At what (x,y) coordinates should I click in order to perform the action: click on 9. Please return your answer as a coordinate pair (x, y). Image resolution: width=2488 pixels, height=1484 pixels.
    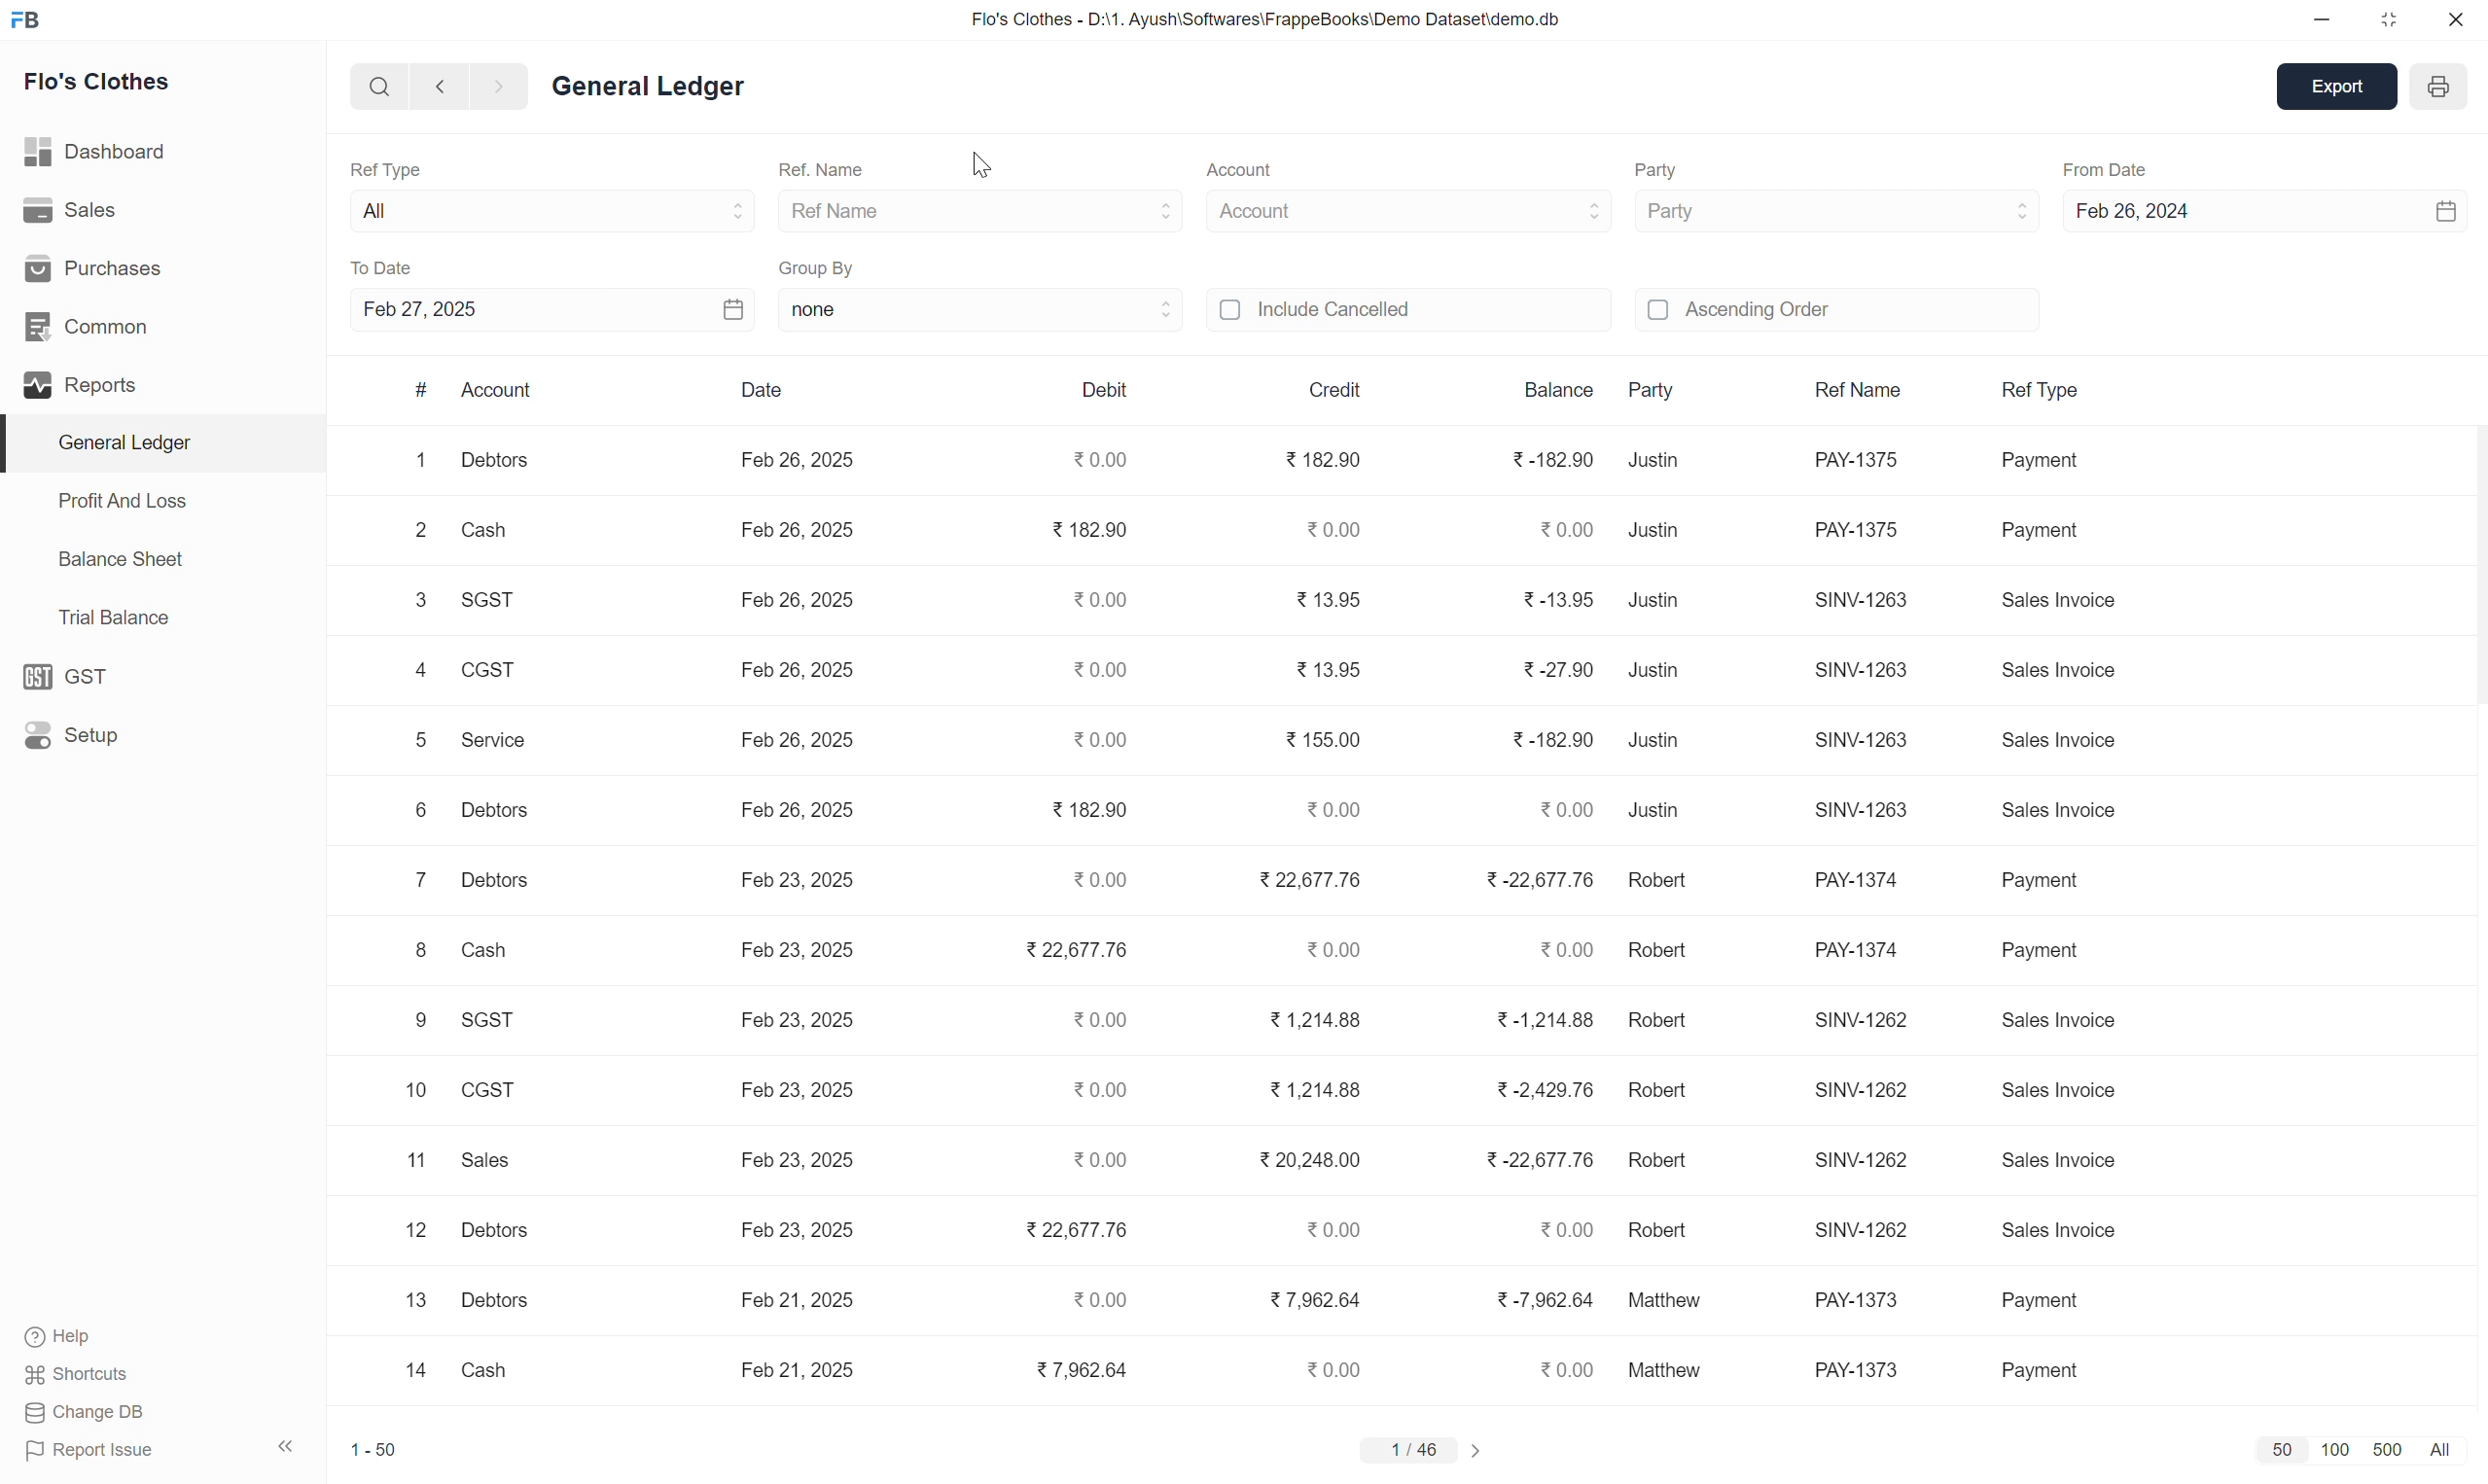
    Looking at the image, I should click on (421, 1018).